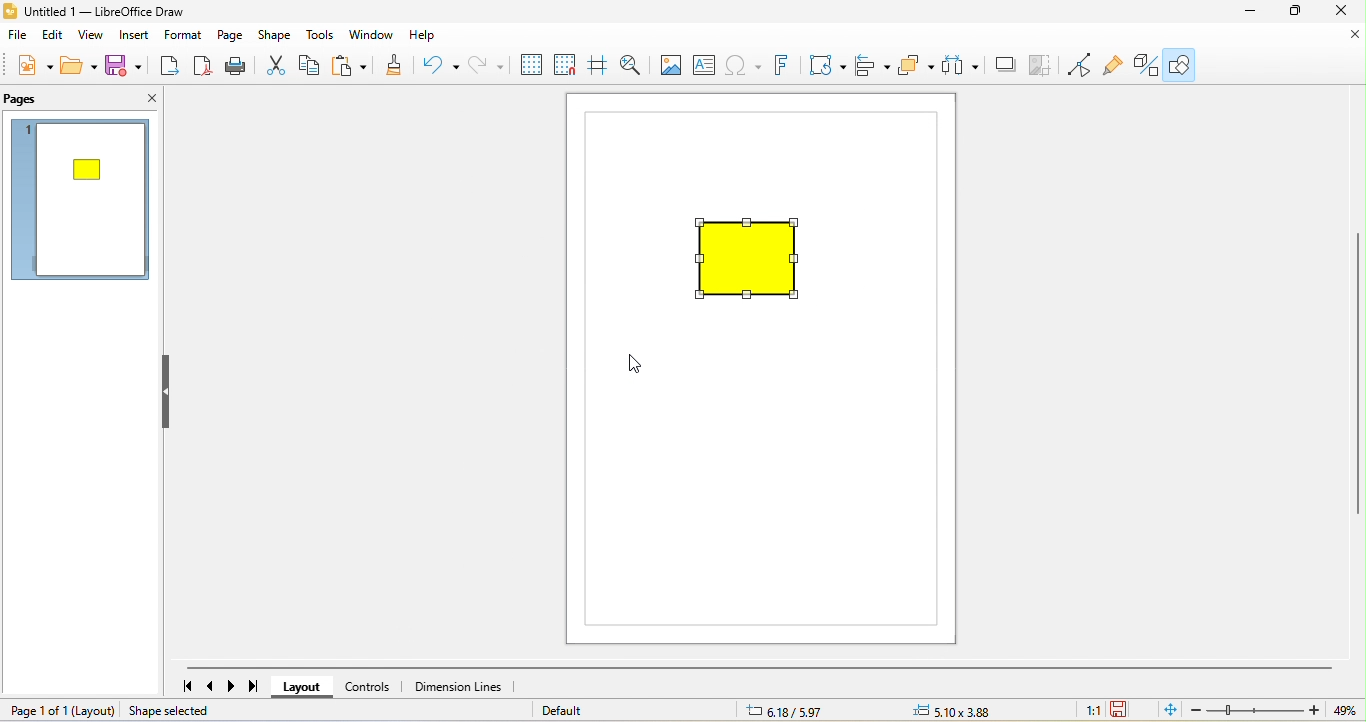  What do you see at coordinates (315, 64) in the screenshot?
I see `copy` at bounding box center [315, 64].